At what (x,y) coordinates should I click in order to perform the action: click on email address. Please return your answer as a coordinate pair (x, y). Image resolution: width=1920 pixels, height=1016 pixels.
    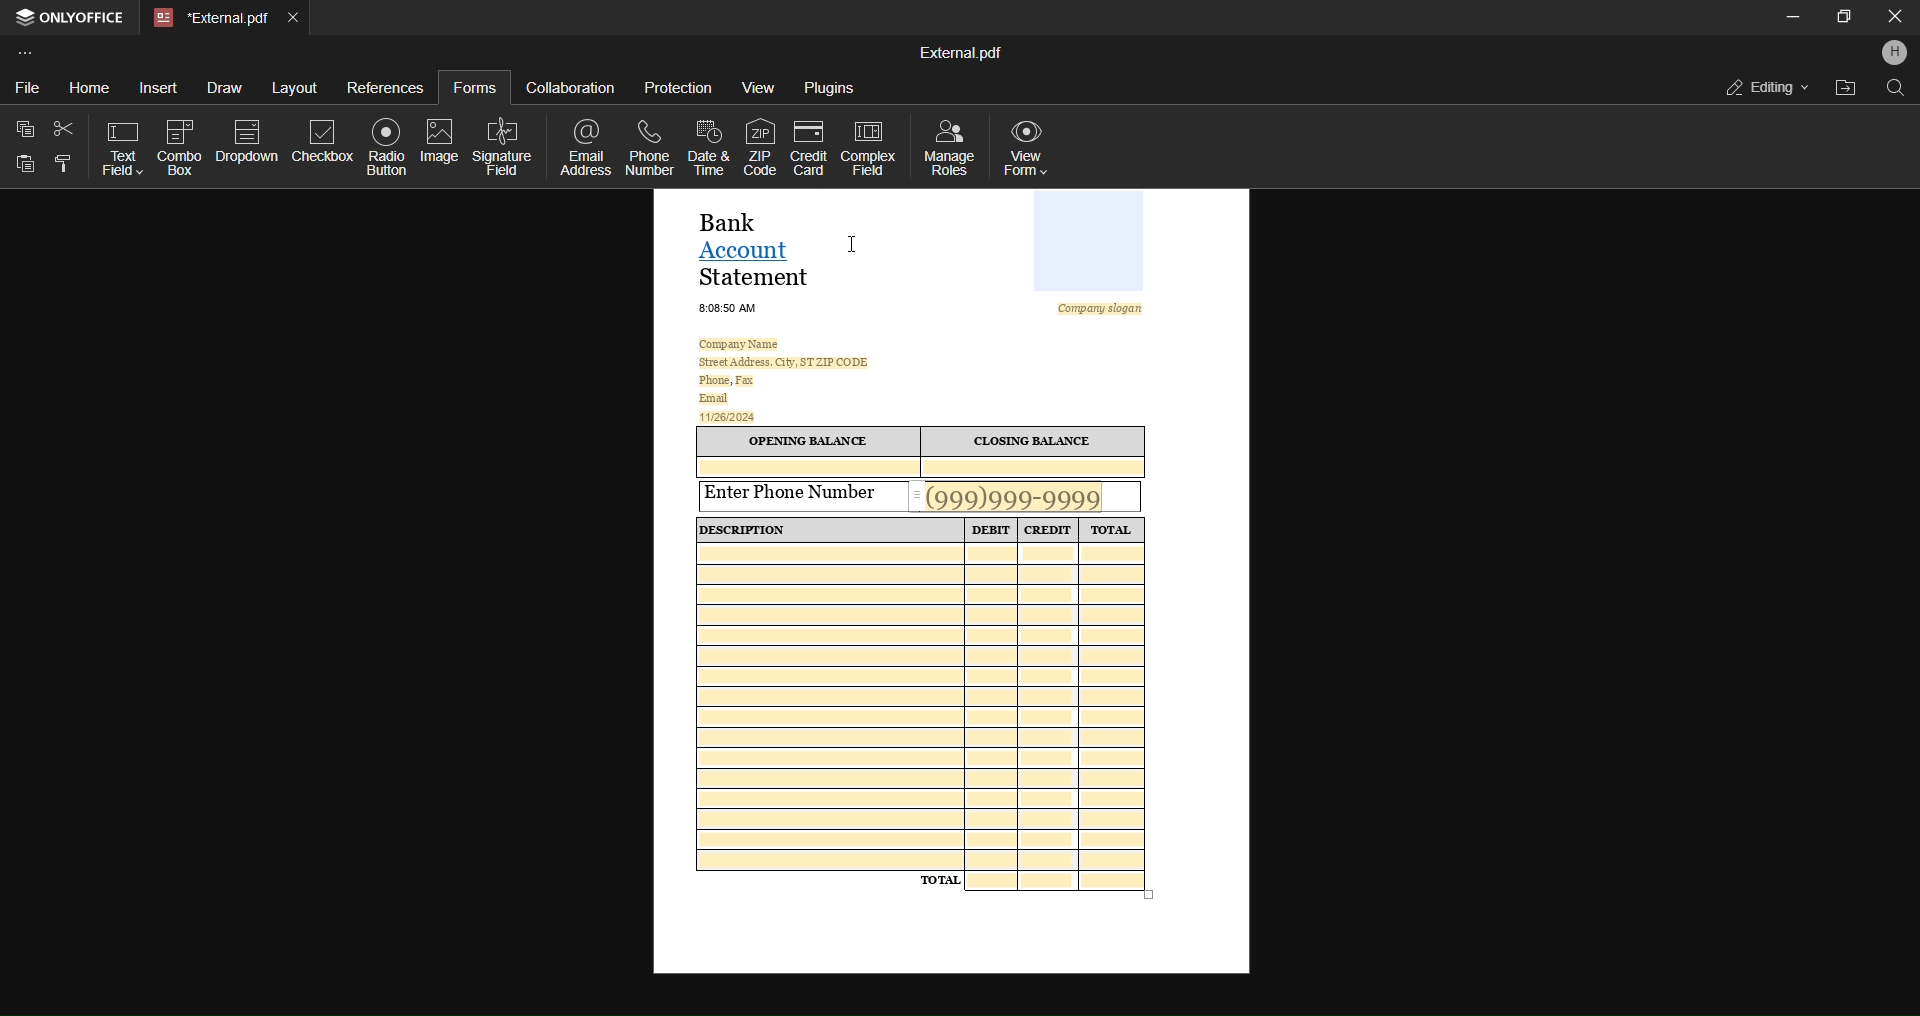
    Looking at the image, I should click on (585, 146).